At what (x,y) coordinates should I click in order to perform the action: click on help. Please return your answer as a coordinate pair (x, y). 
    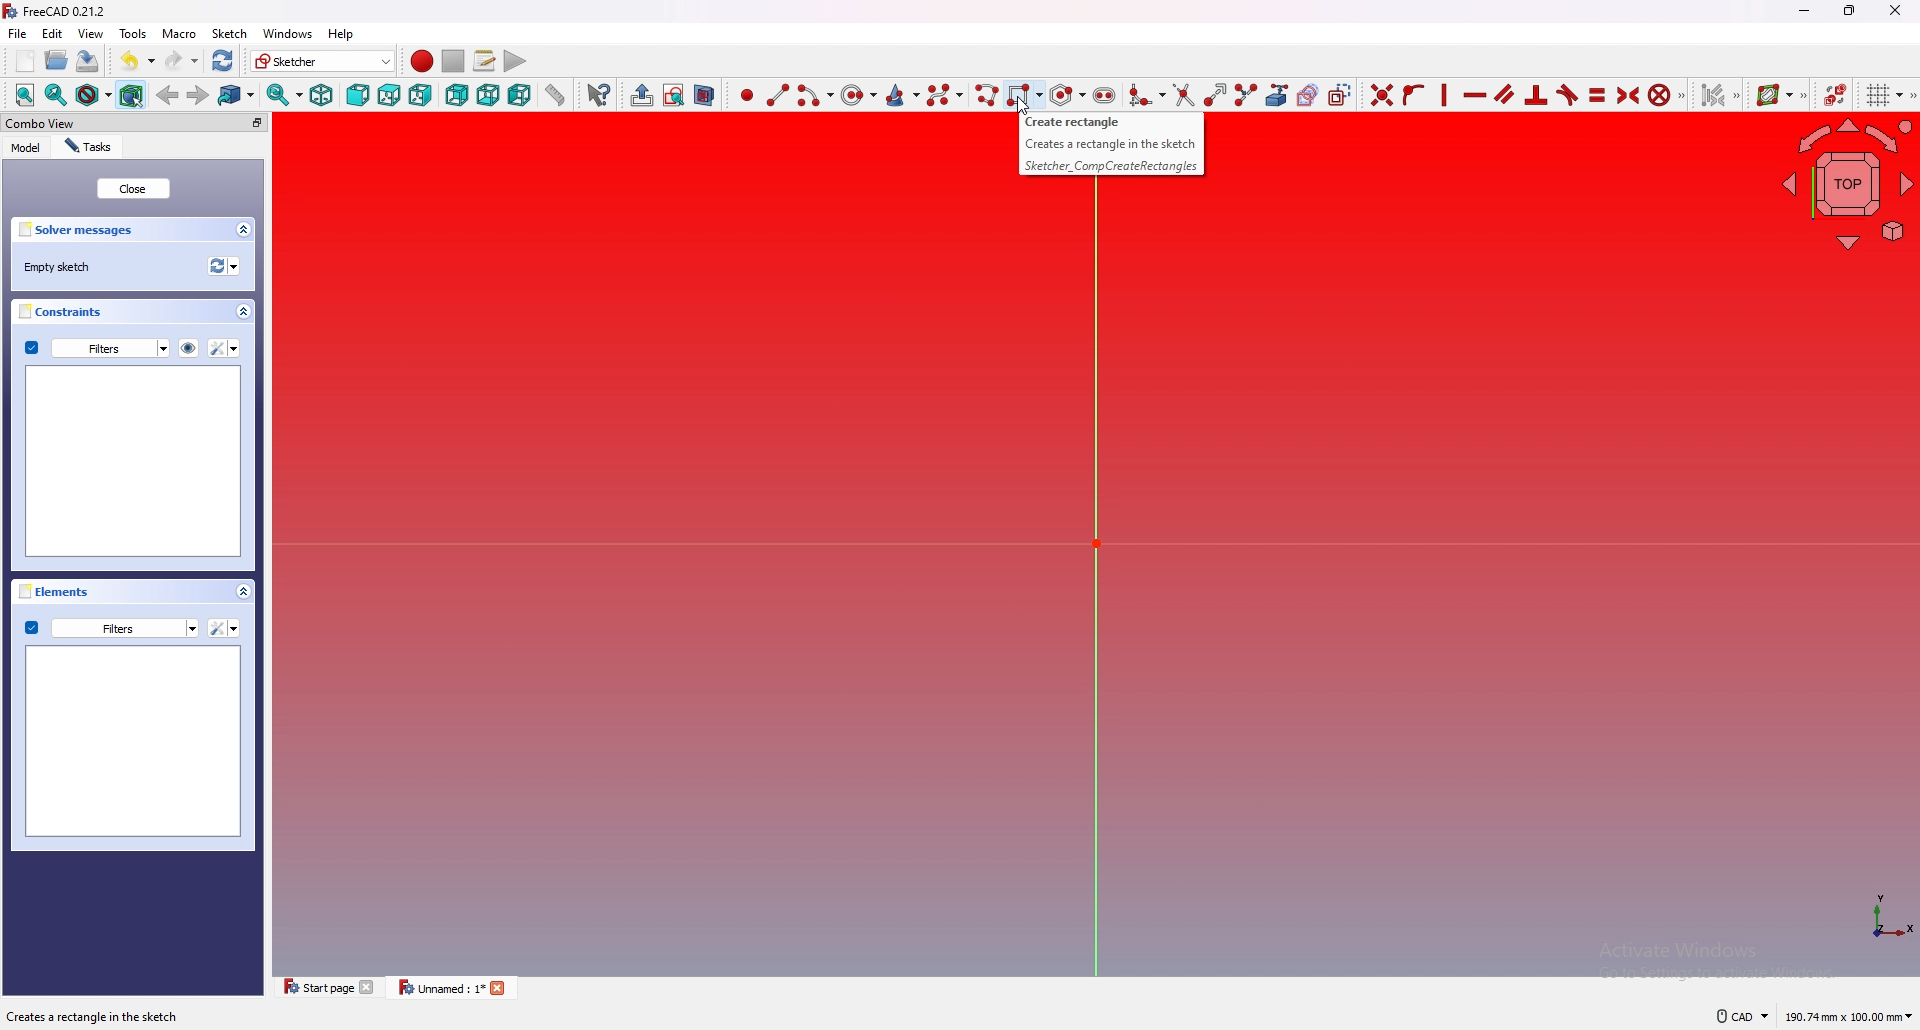
    Looking at the image, I should click on (344, 33).